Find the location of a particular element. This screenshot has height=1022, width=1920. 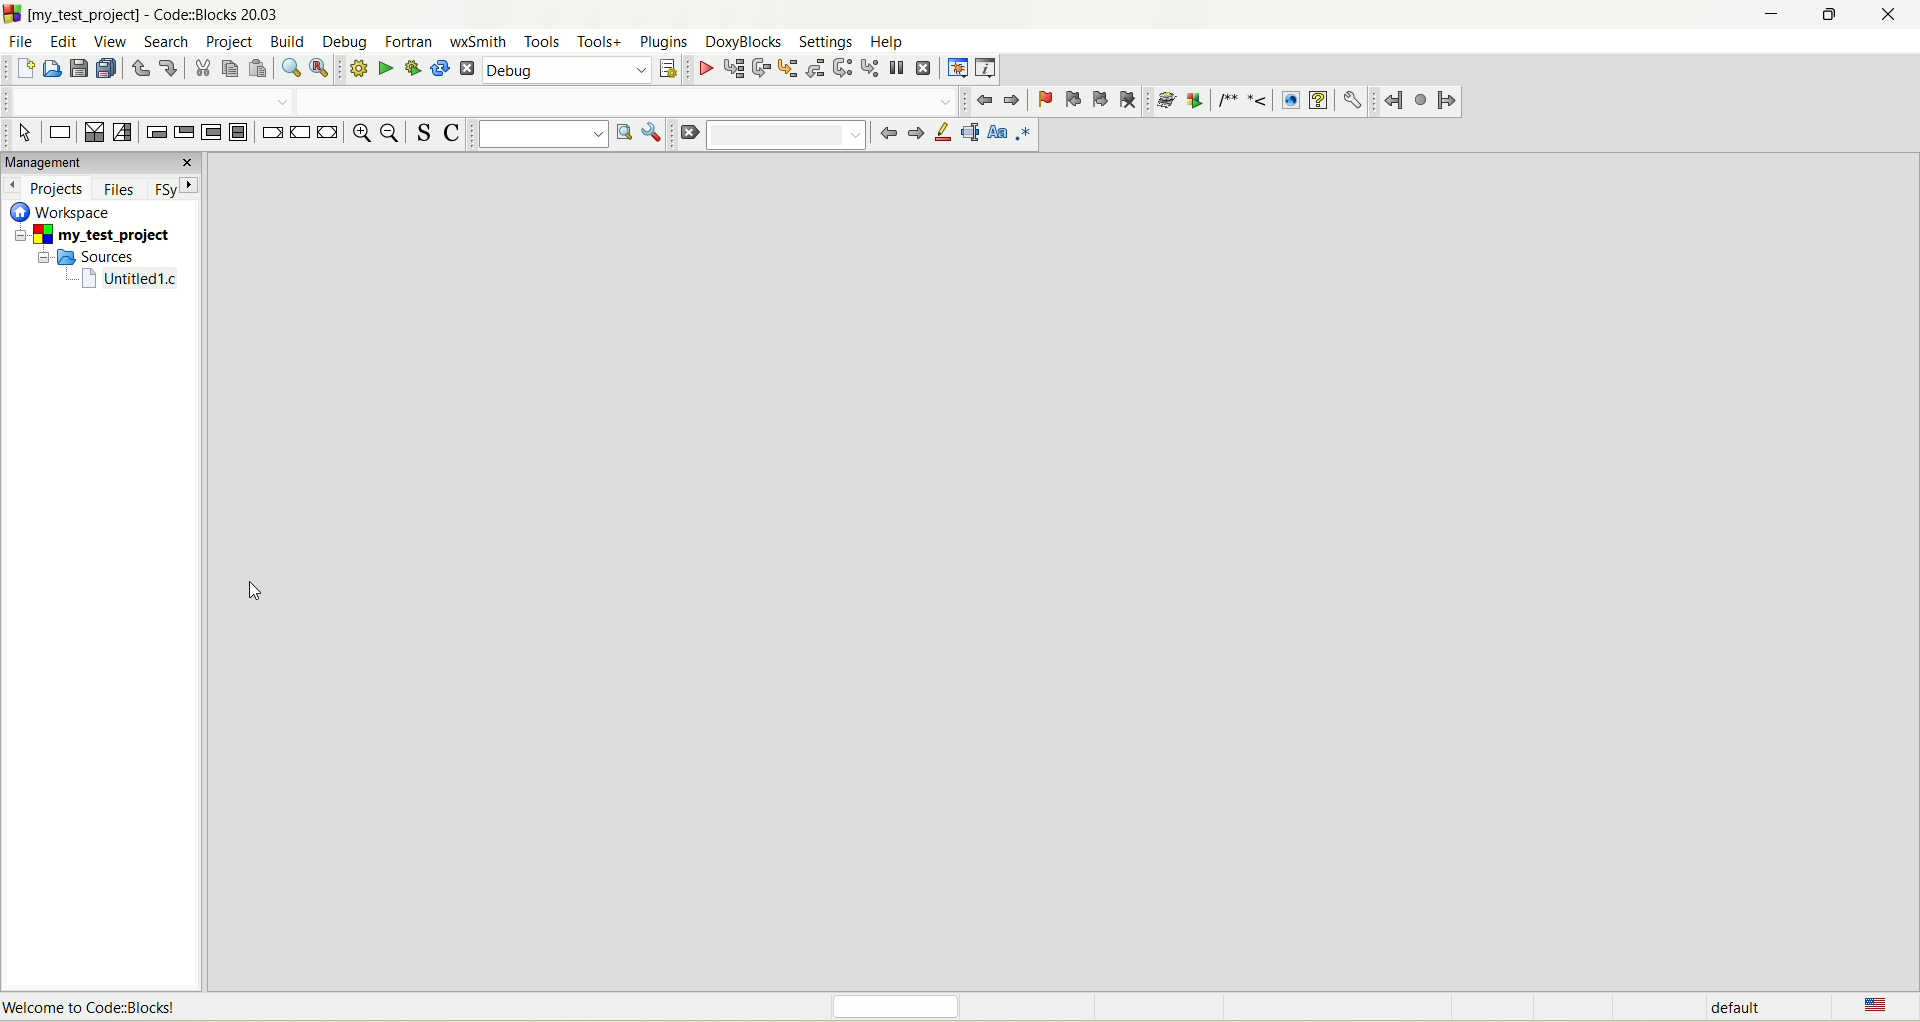

options window is located at coordinates (651, 134).